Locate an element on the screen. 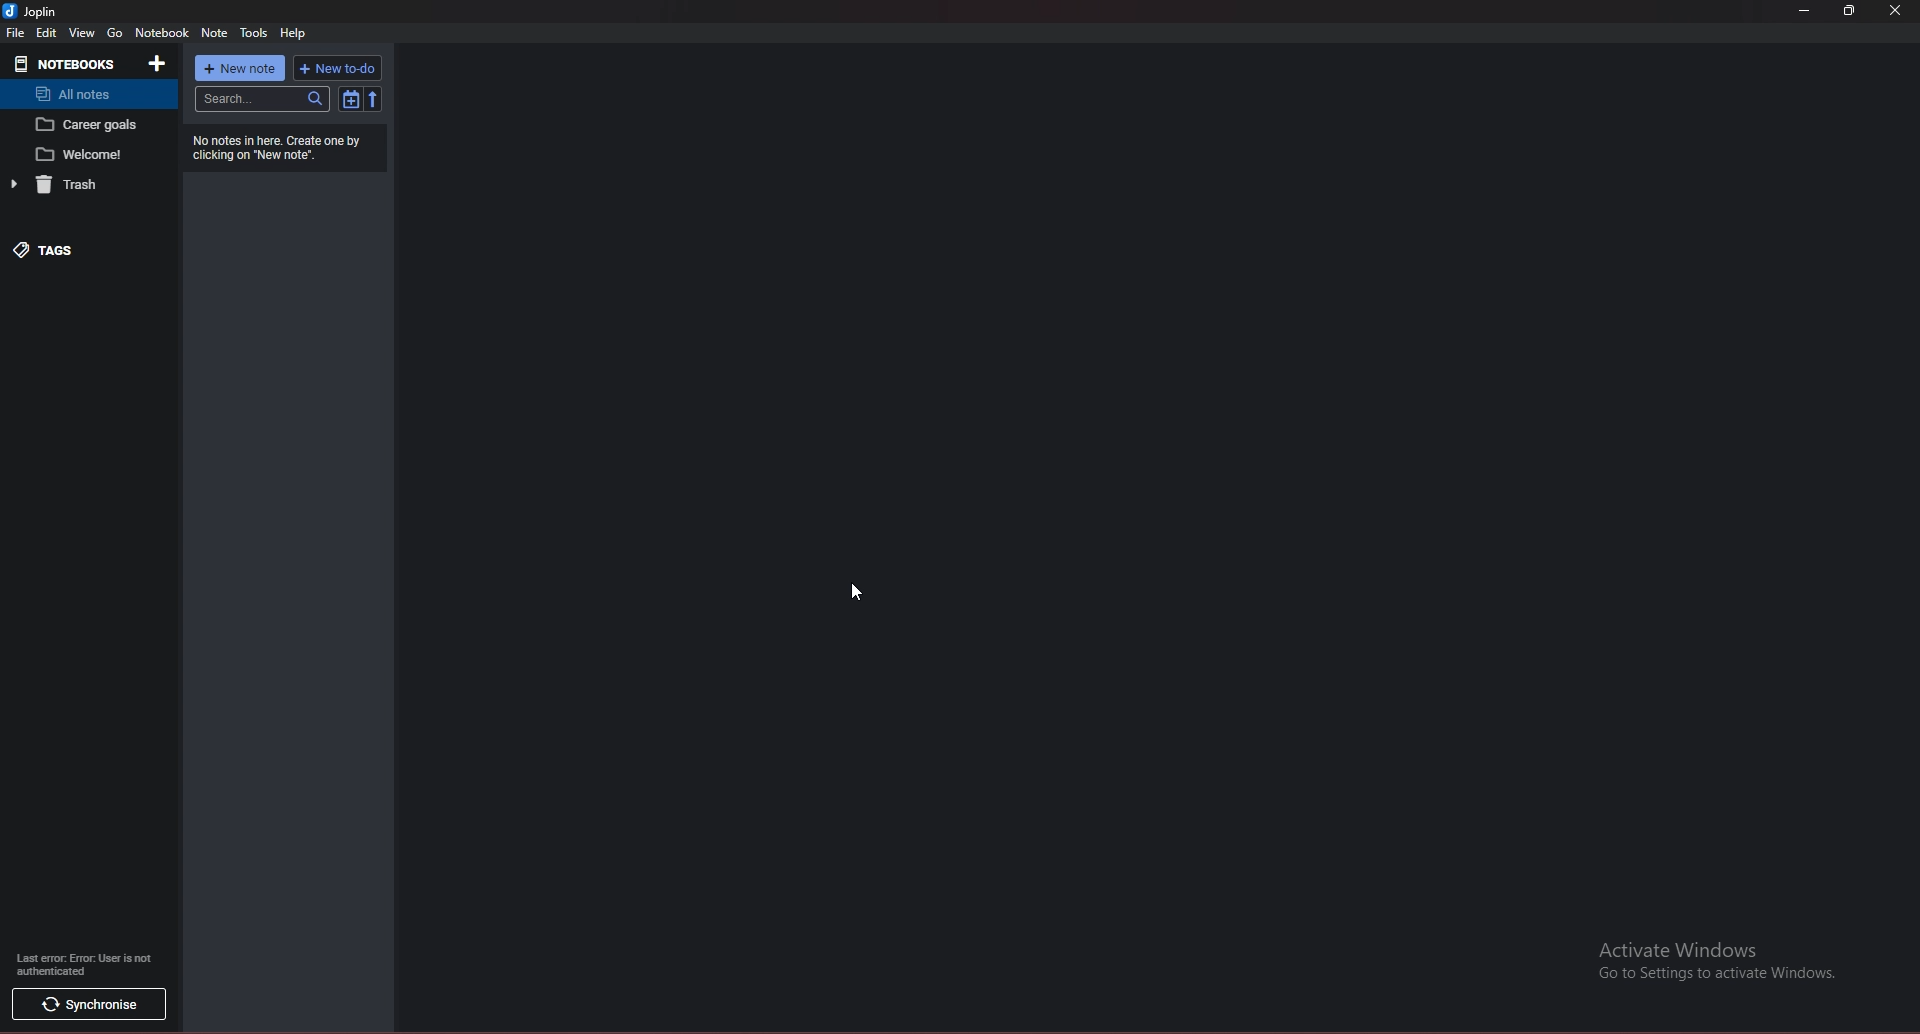  new todo is located at coordinates (336, 68).